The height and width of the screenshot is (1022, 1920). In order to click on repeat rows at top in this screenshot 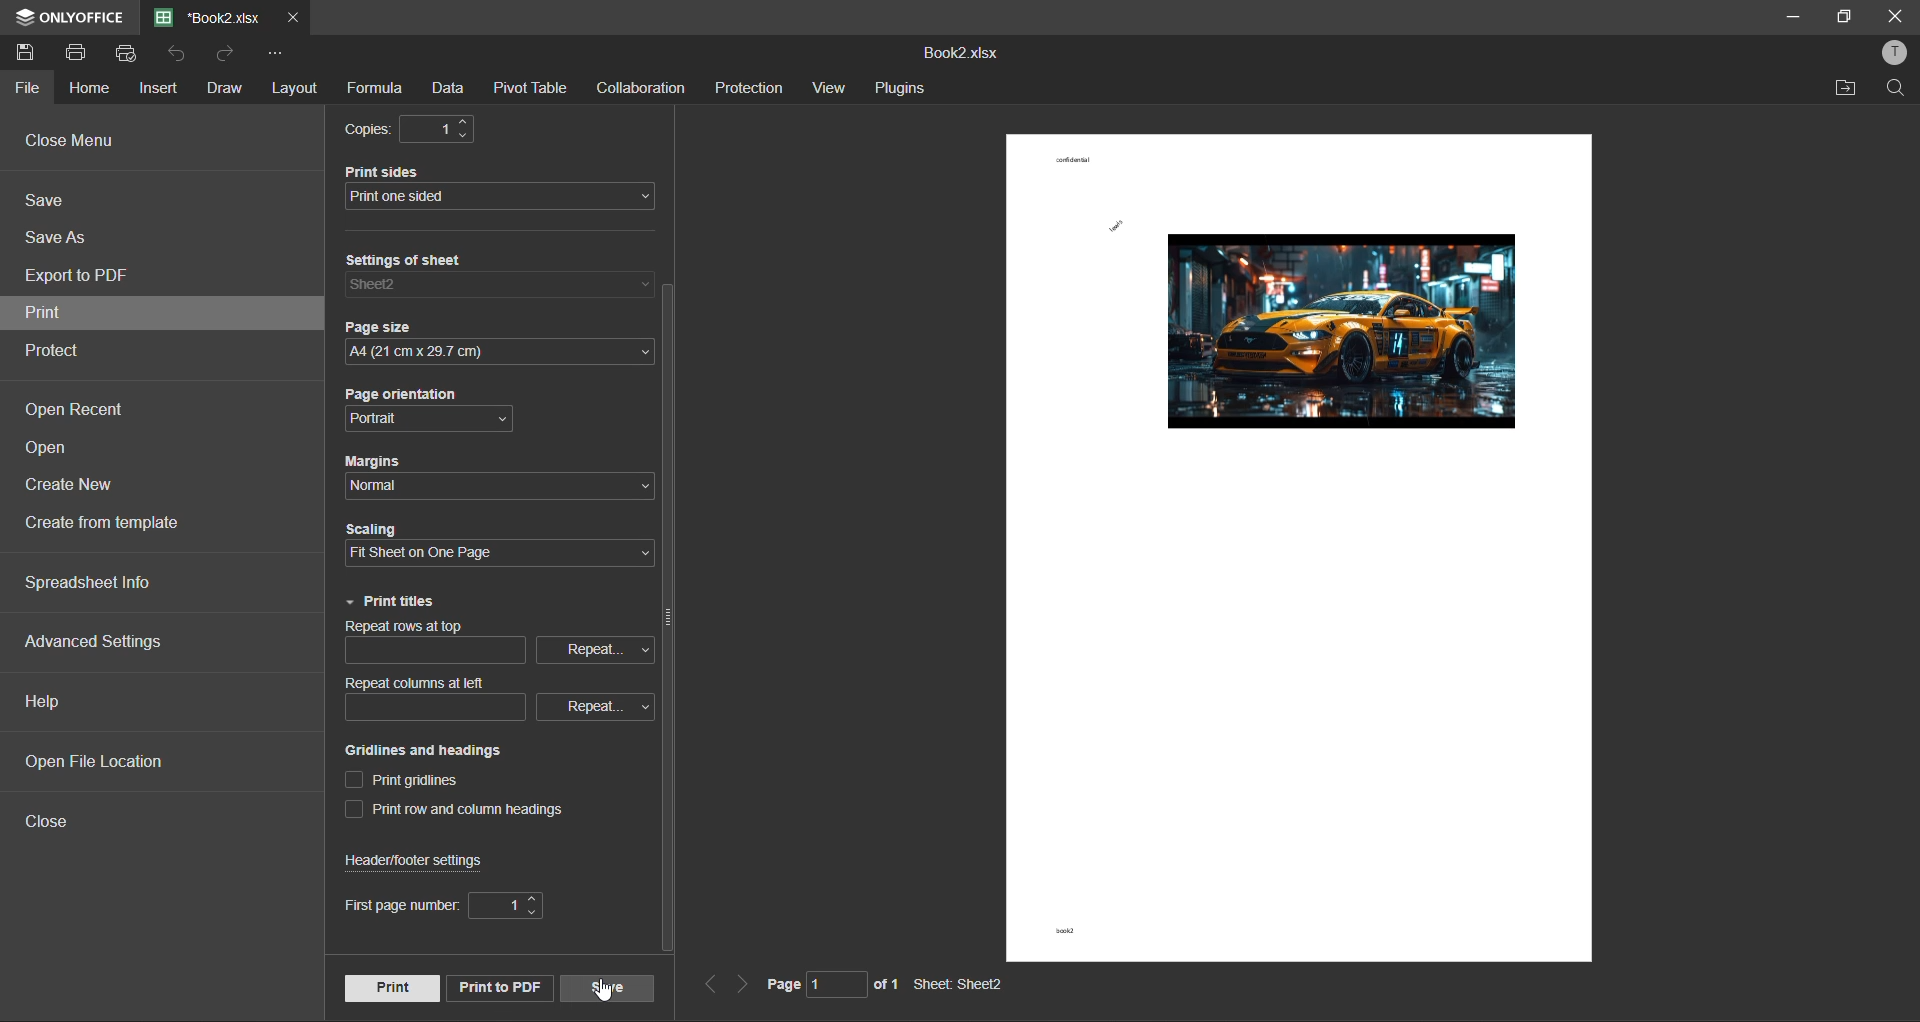, I will do `click(501, 644)`.